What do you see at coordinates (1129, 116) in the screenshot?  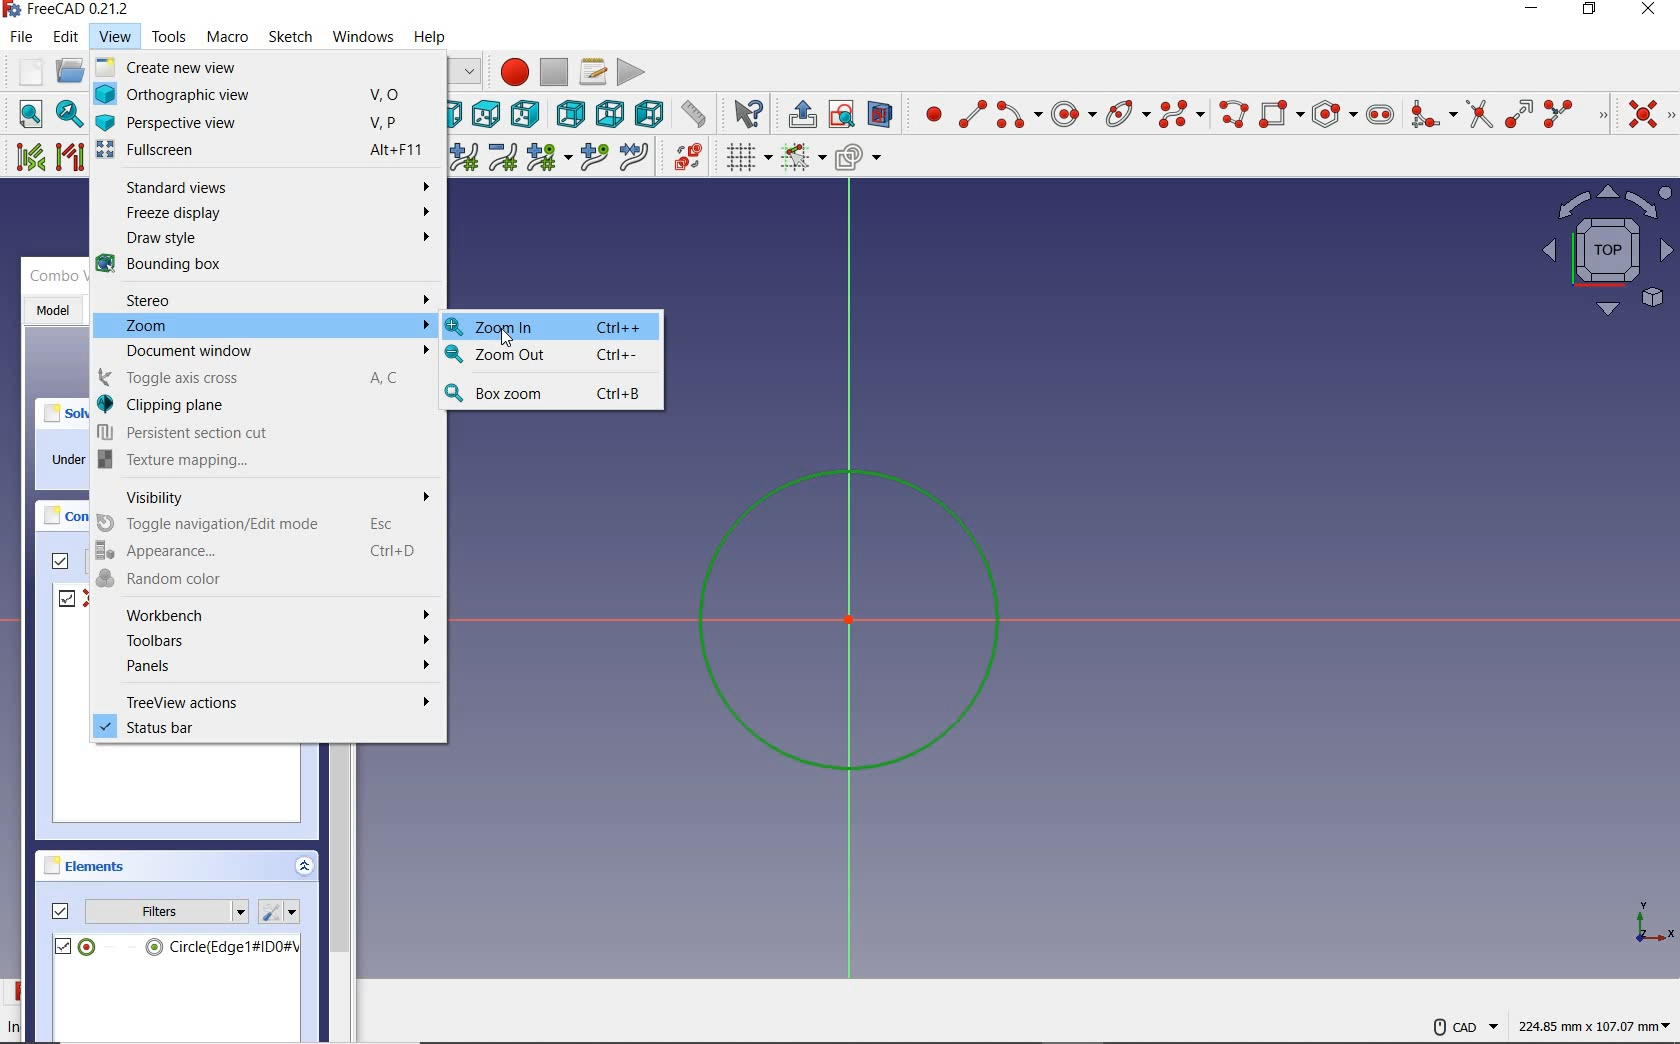 I see `create conic` at bounding box center [1129, 116].